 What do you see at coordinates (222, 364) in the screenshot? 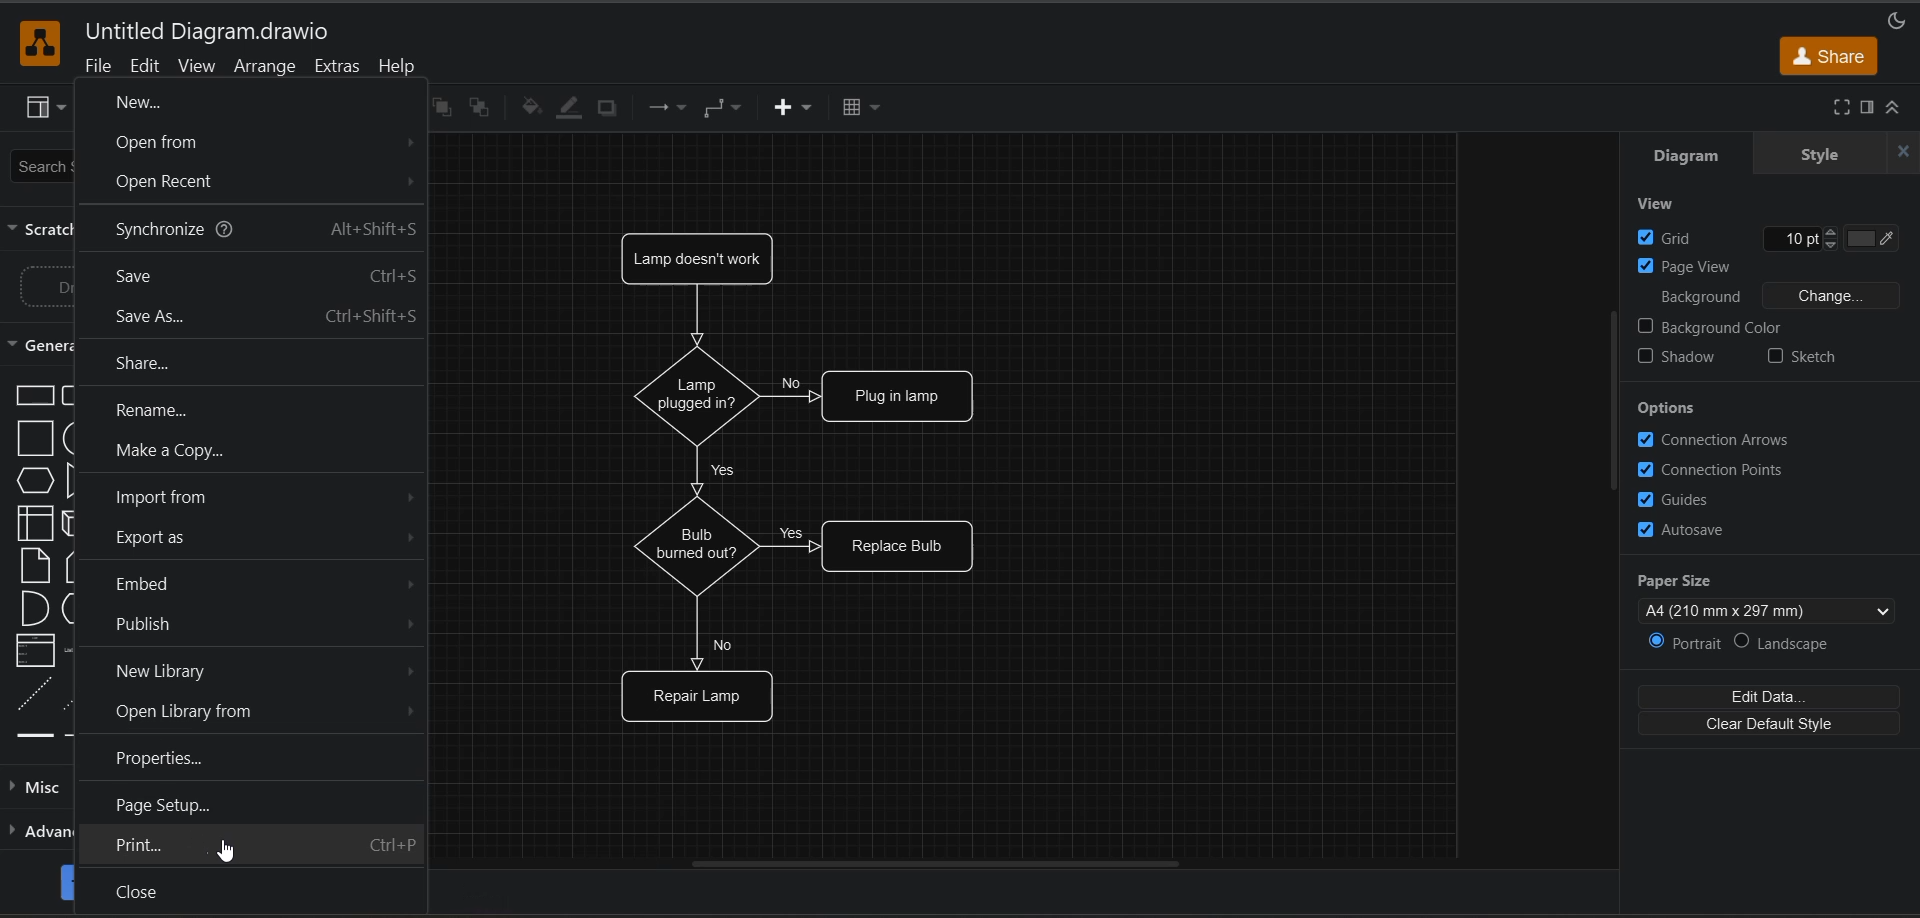
I see `share` at bounding box center [222, 364].